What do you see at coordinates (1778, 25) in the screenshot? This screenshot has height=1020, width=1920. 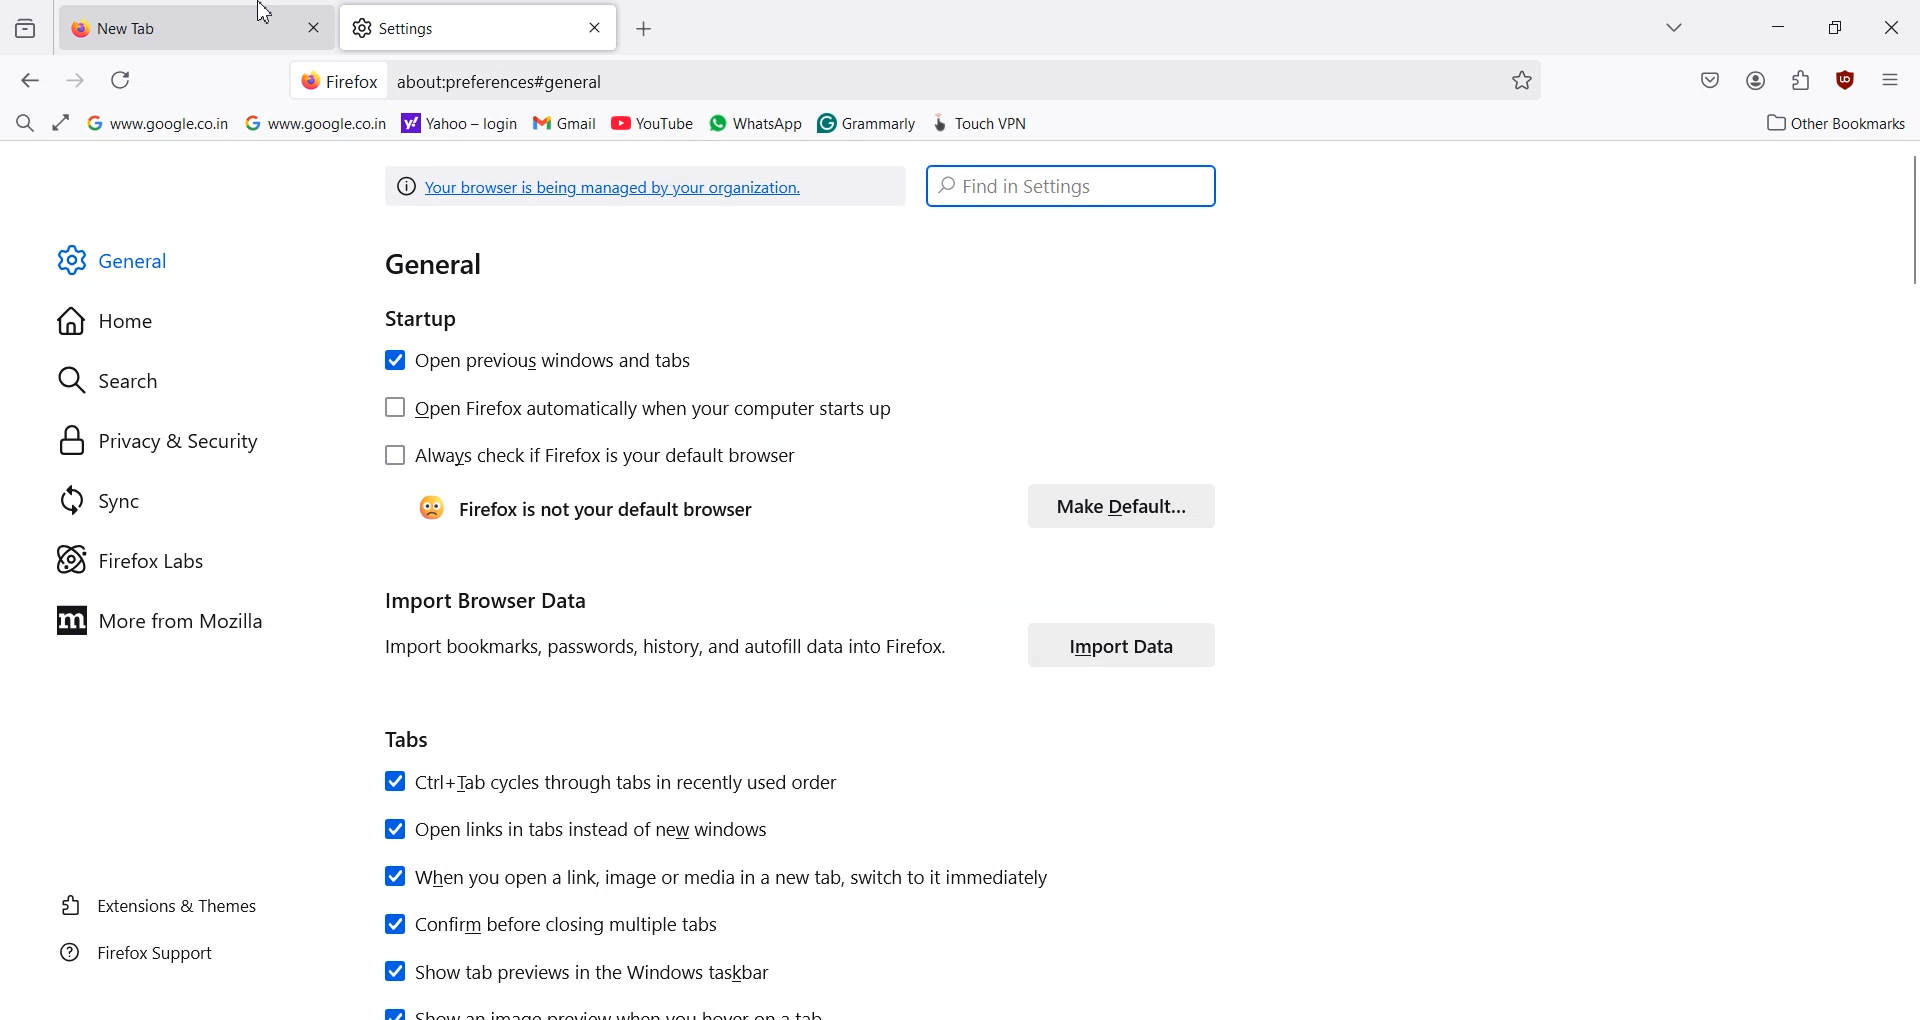 I see `Minimize` at bounding box center [1778, 25].